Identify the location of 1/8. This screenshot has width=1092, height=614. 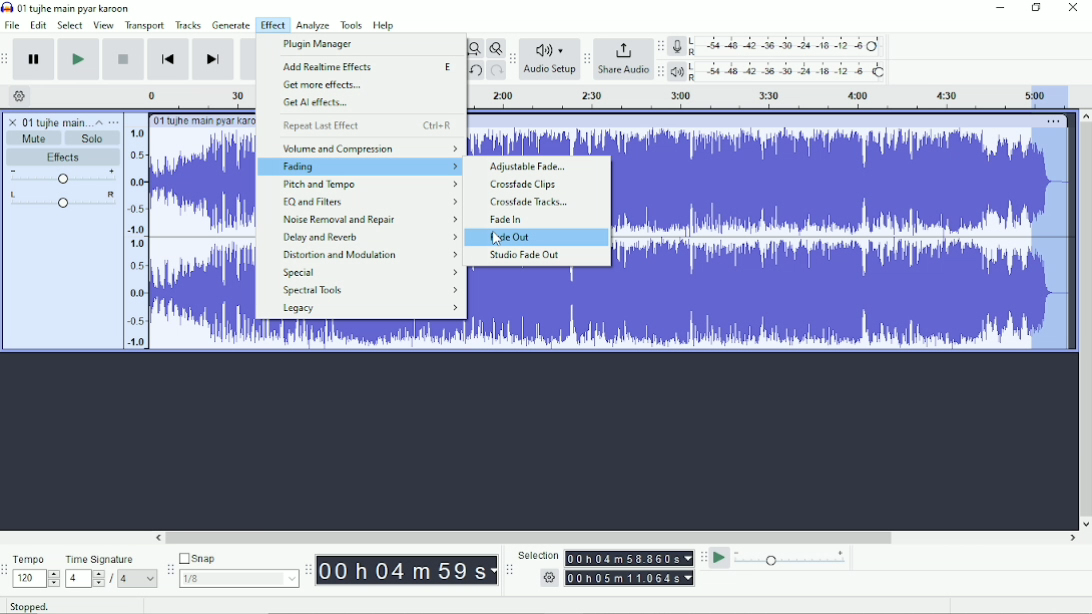
(241, 578).